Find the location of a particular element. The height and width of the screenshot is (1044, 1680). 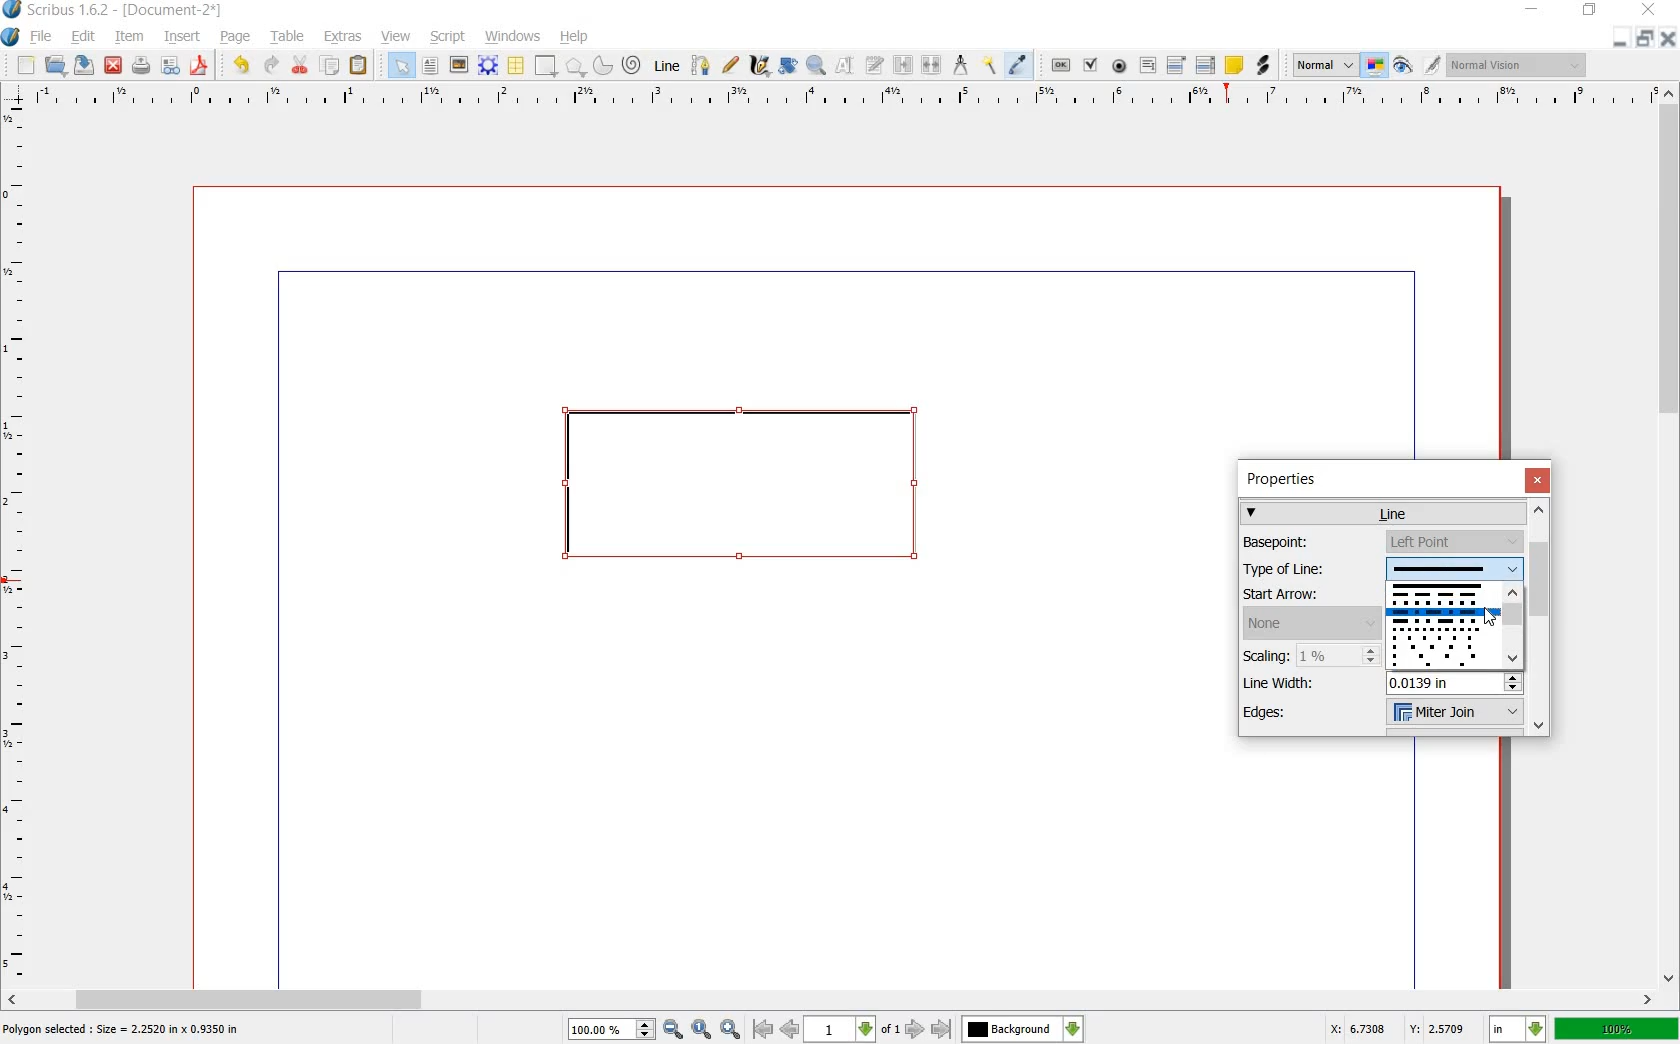

UNDO is located at coordinates (238, 66).